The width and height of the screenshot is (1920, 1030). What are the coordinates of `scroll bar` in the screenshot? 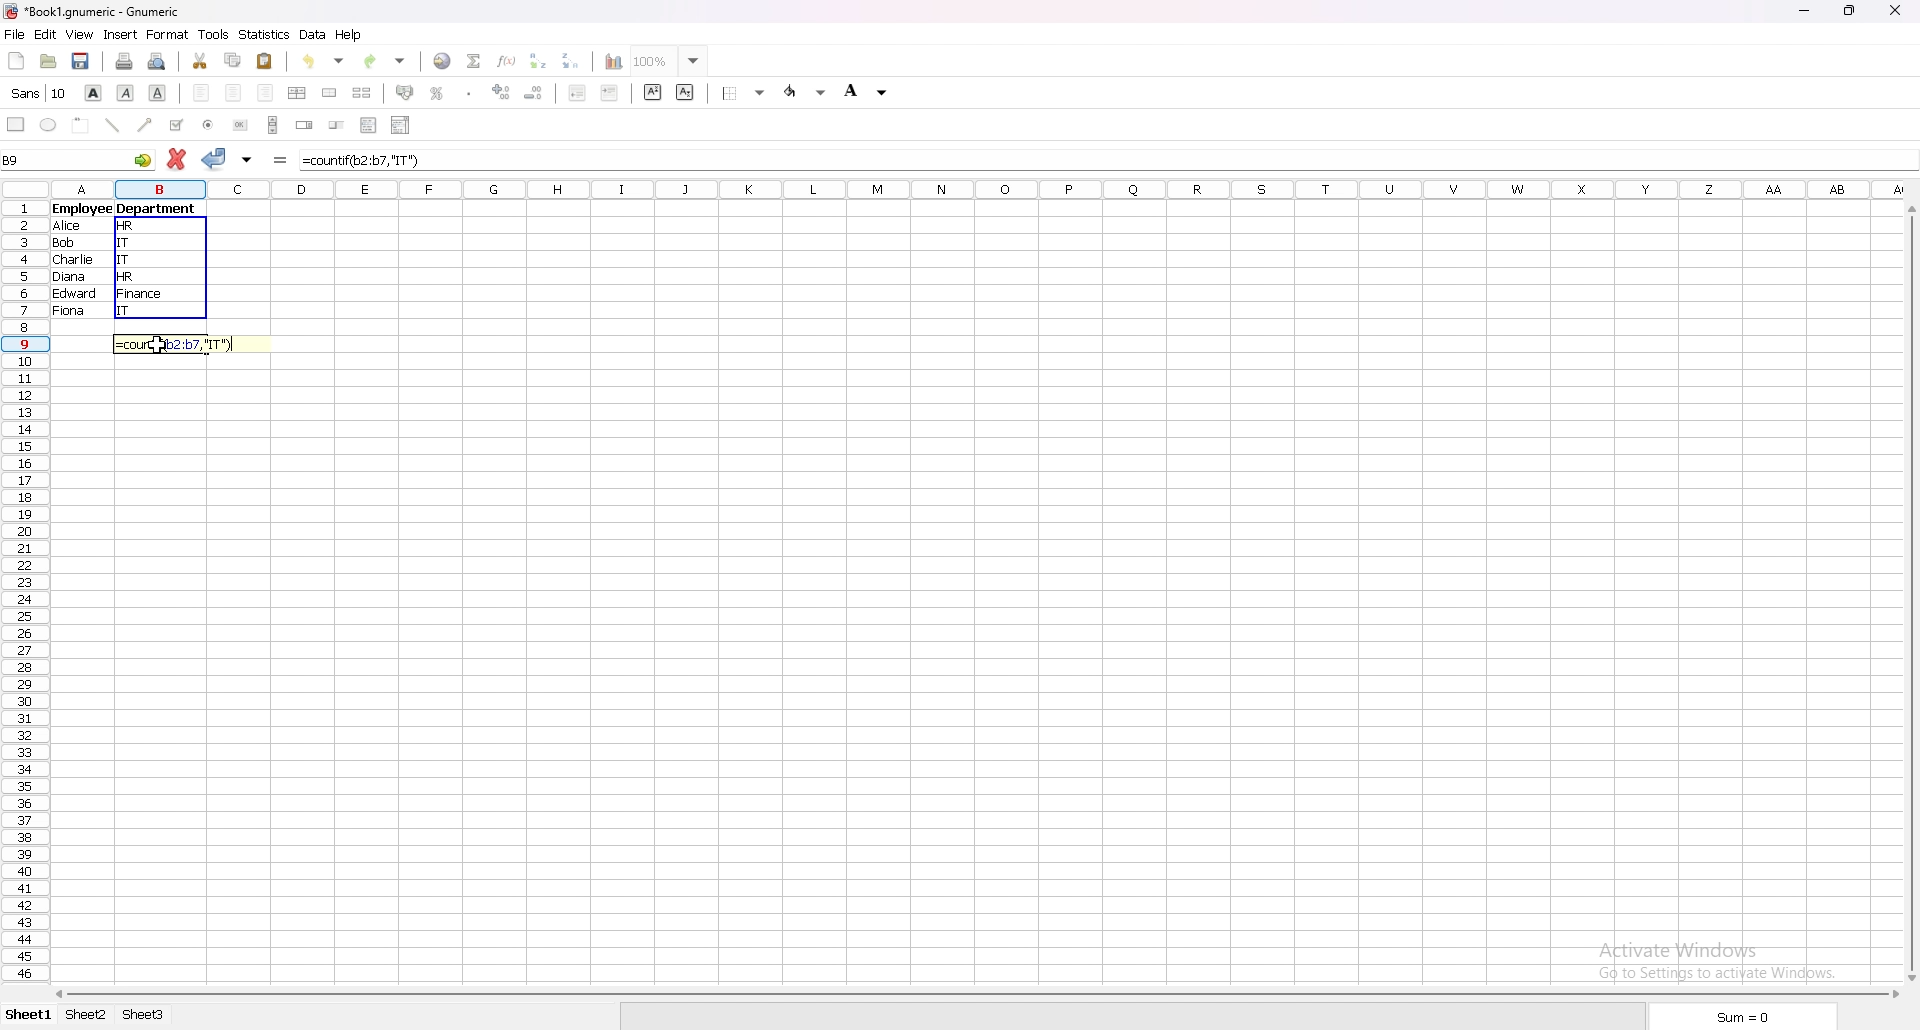 It's located at (274, 124).